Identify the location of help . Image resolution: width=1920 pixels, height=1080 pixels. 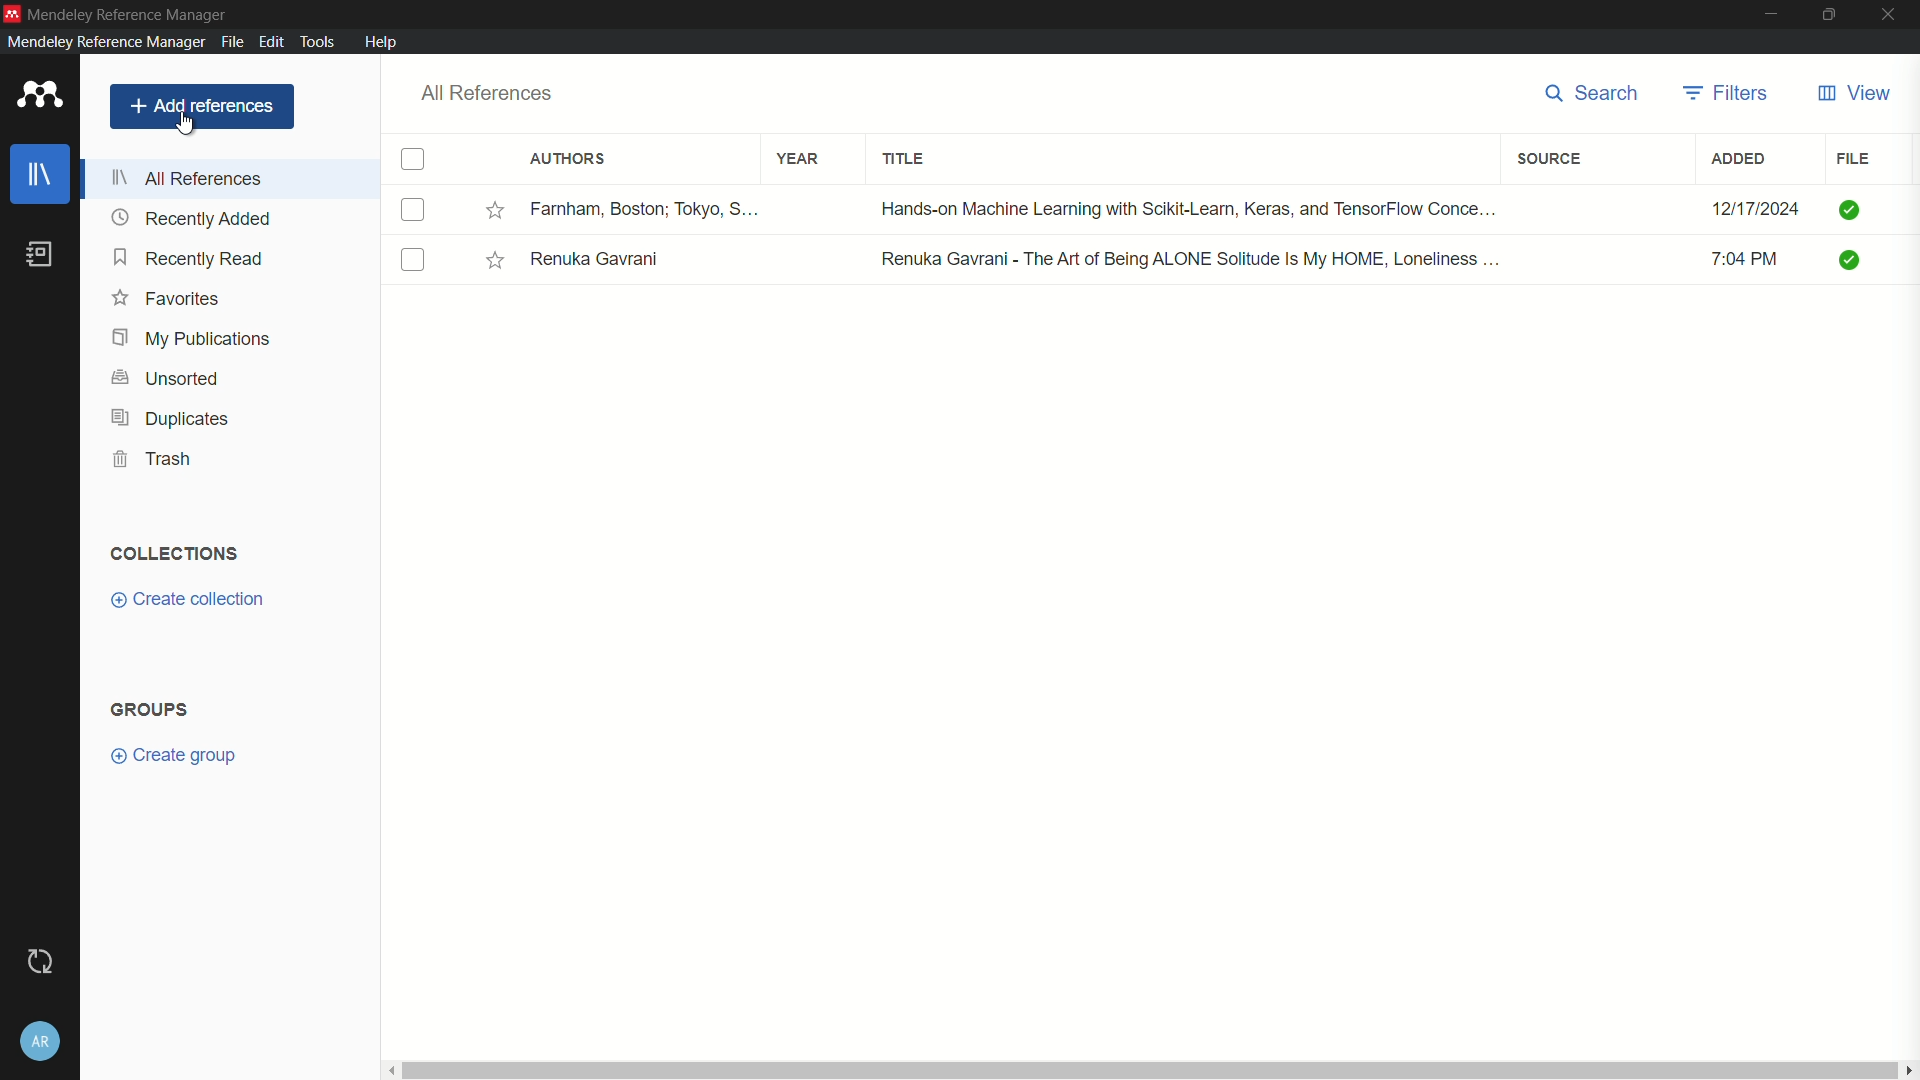
(381, 42).